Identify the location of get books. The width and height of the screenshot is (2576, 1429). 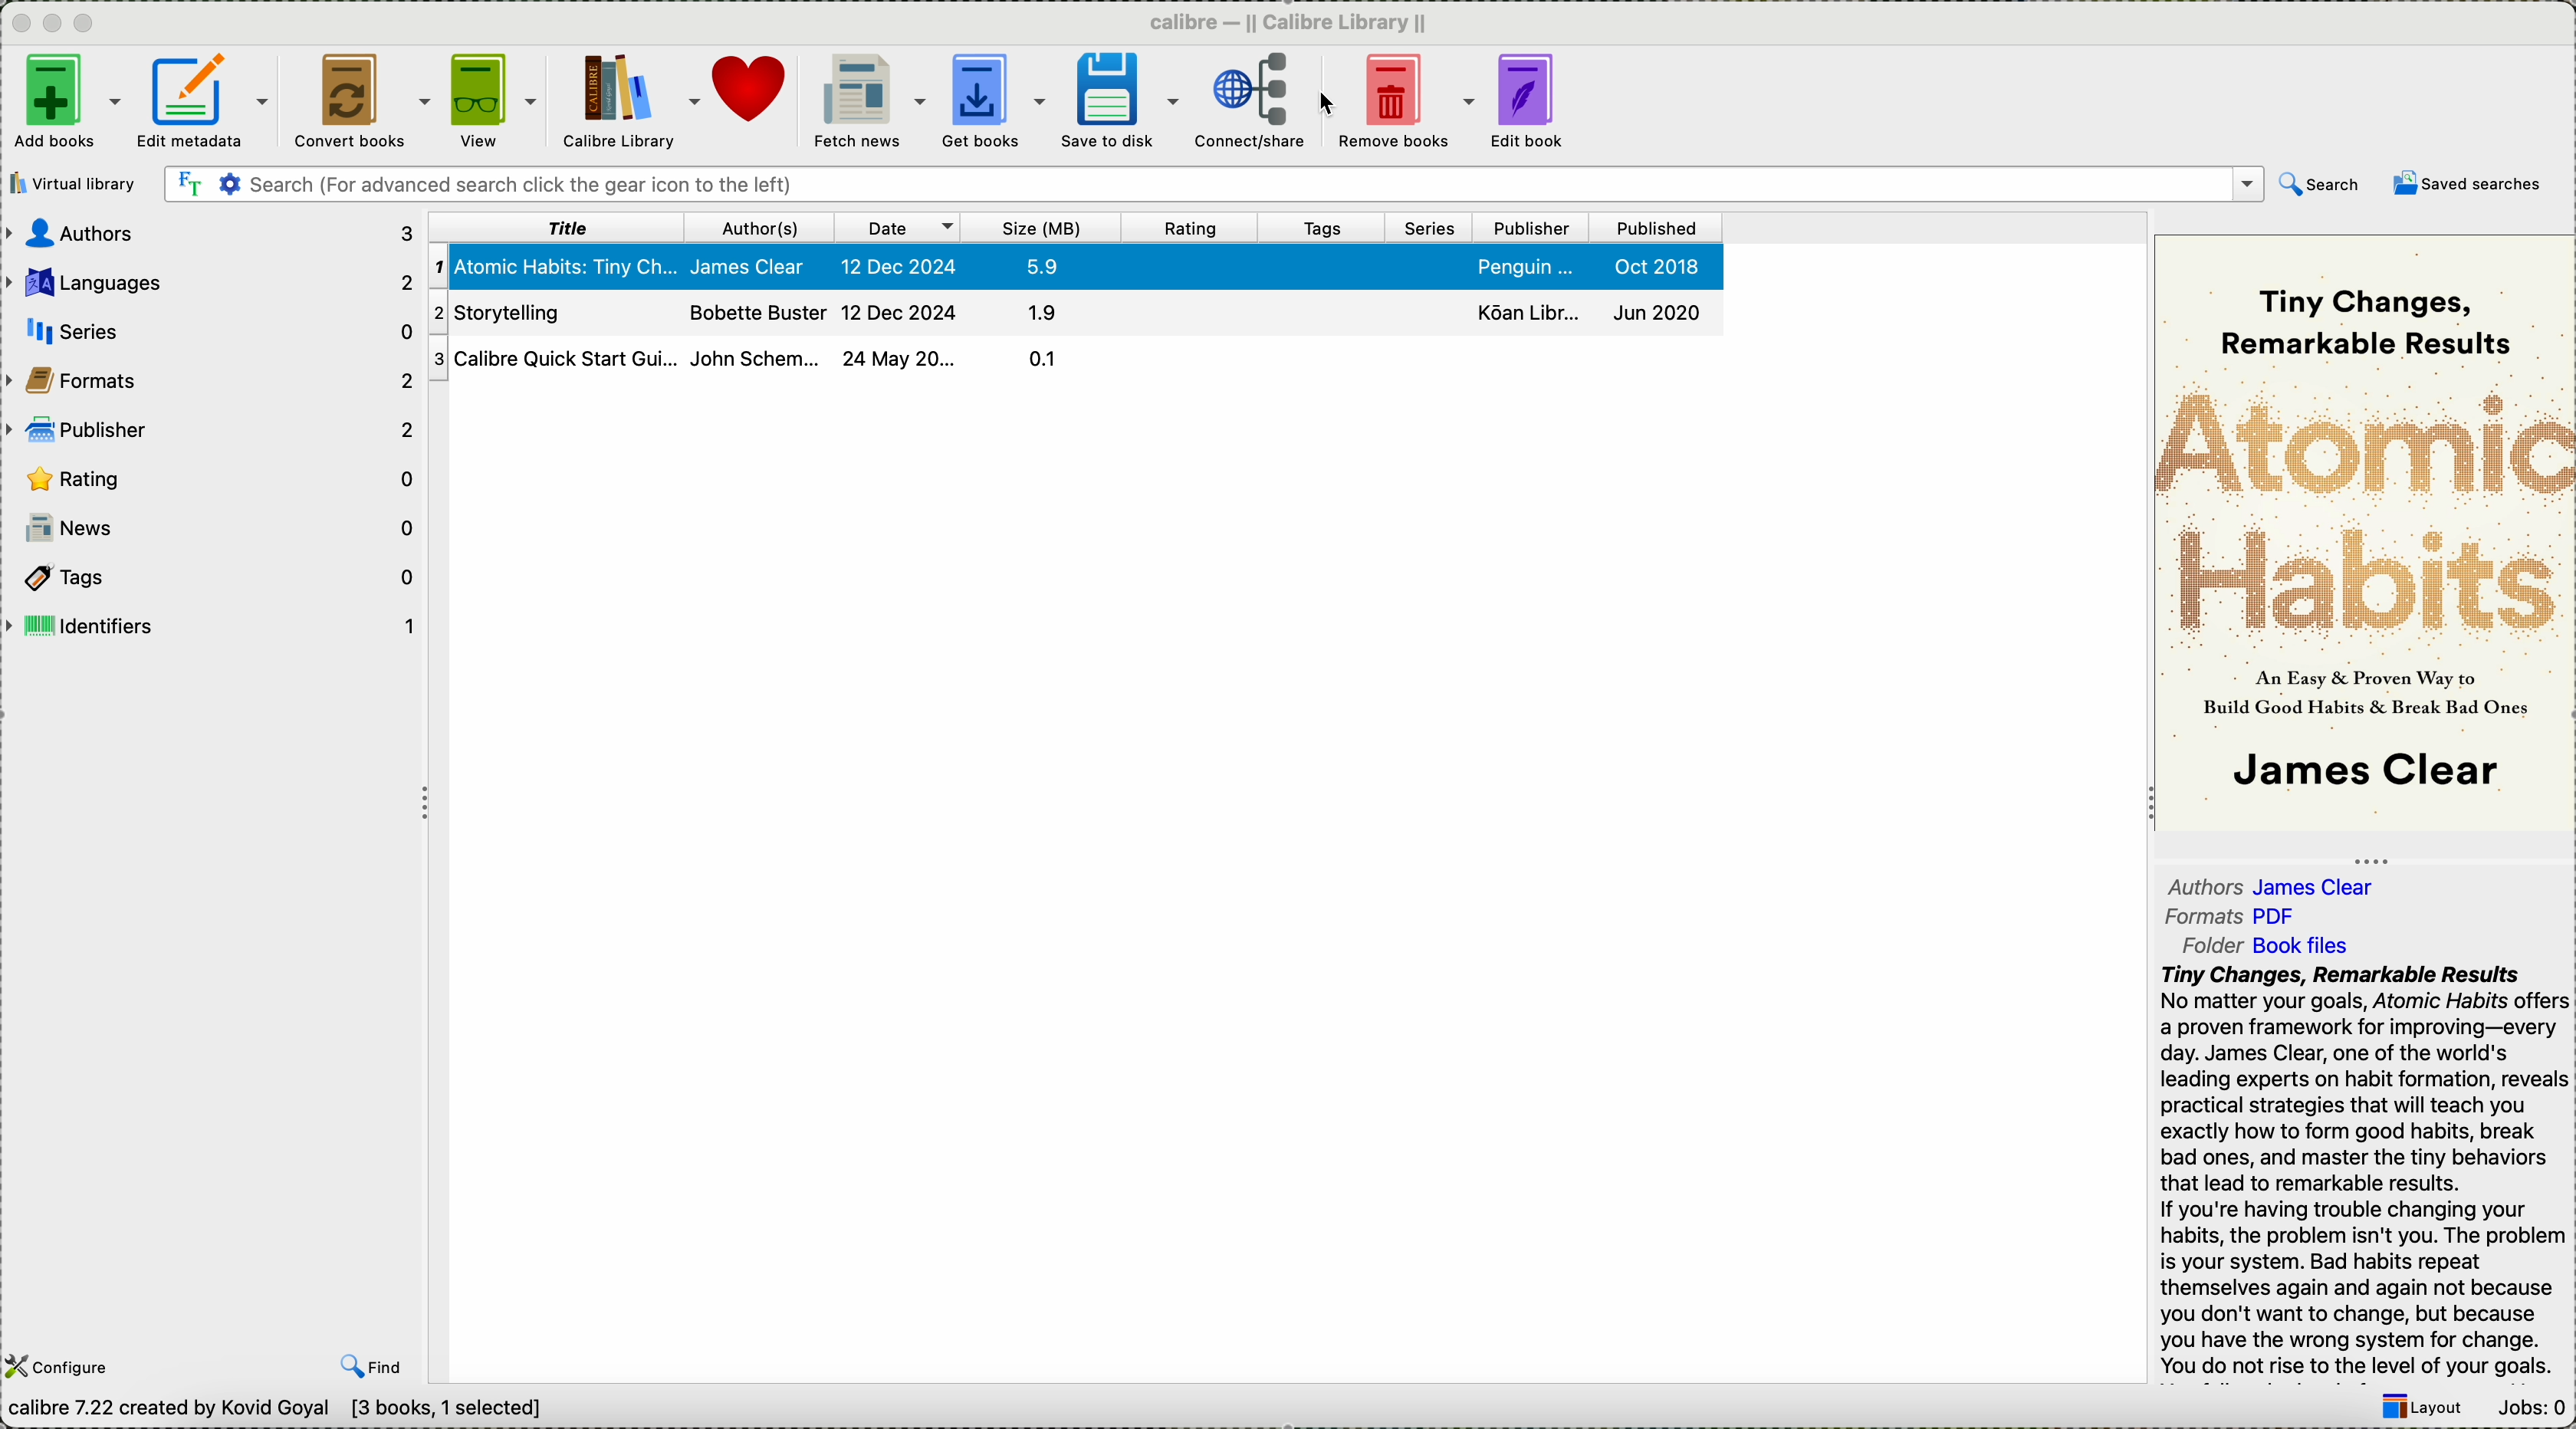
(993, 103).